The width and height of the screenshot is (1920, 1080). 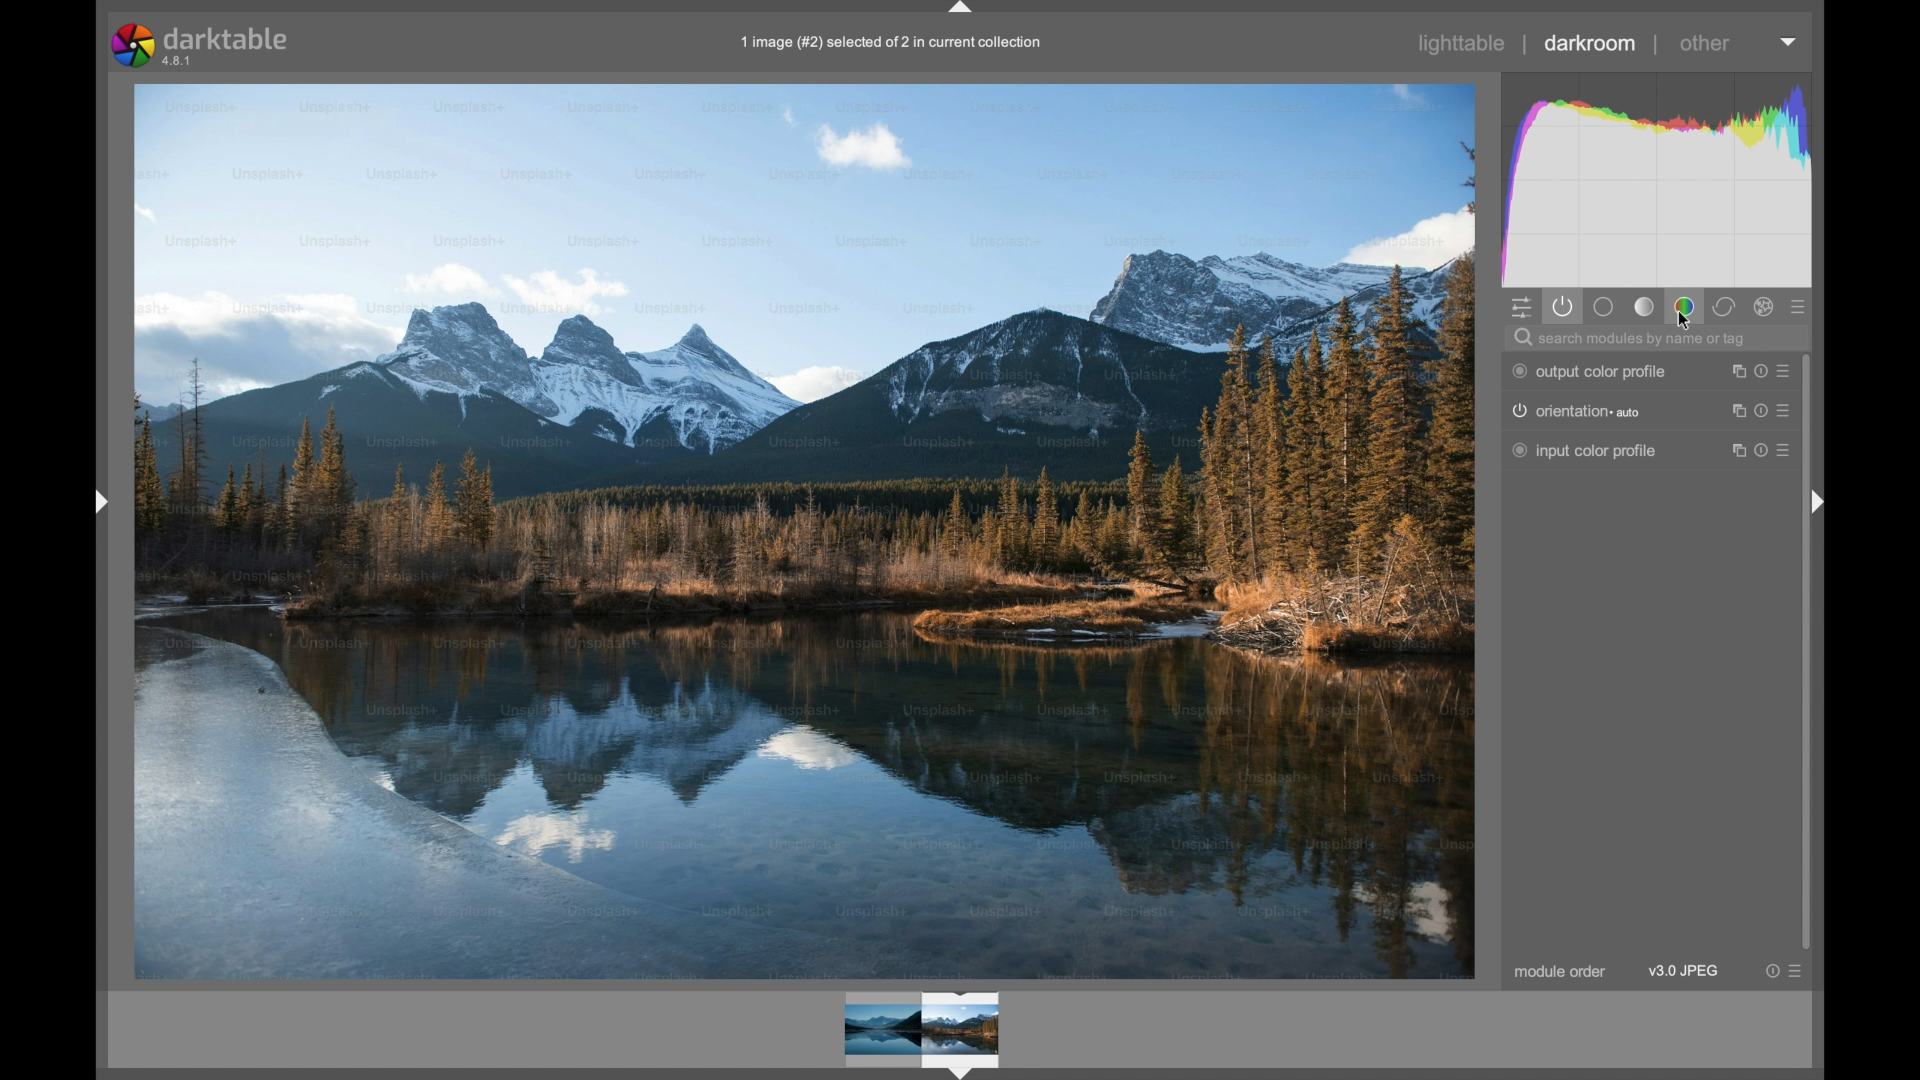 I want to click on darktable 4.8.1, so click(x=204, y=46).